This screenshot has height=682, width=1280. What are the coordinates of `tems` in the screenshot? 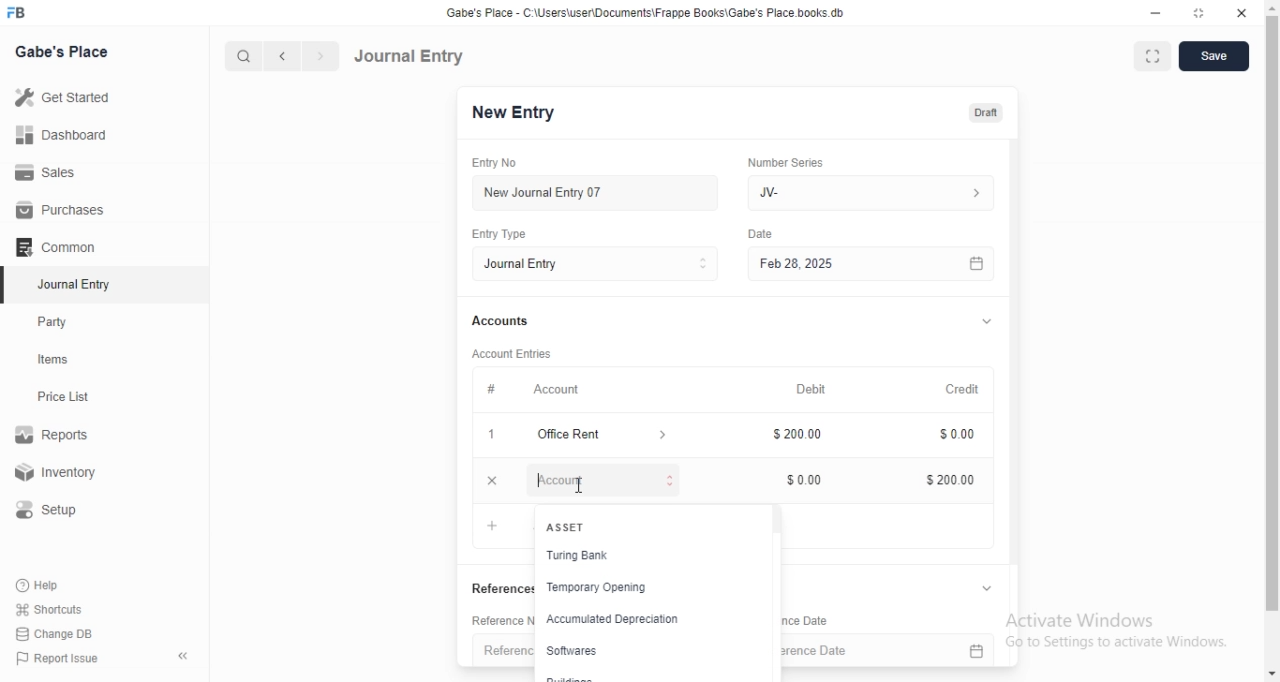 It's located at (61, 360).